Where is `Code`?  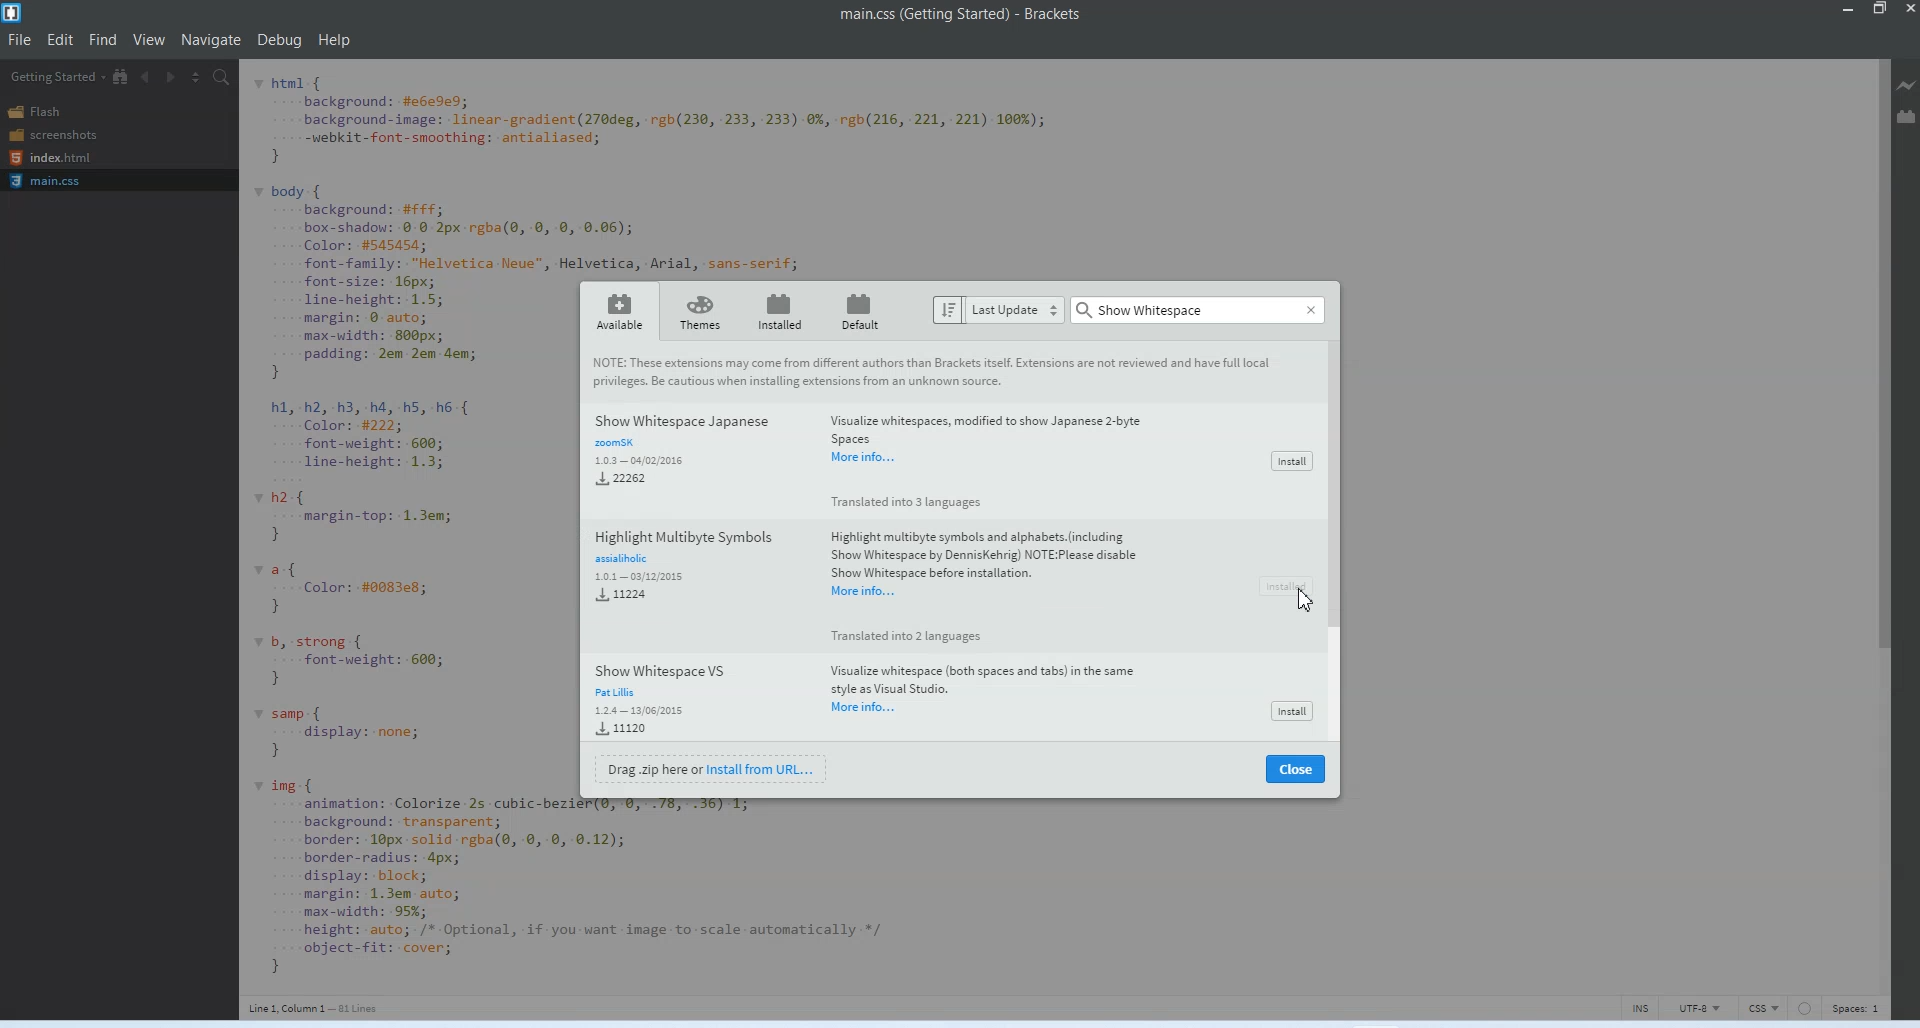
Code is located at coordinates (652, 168).